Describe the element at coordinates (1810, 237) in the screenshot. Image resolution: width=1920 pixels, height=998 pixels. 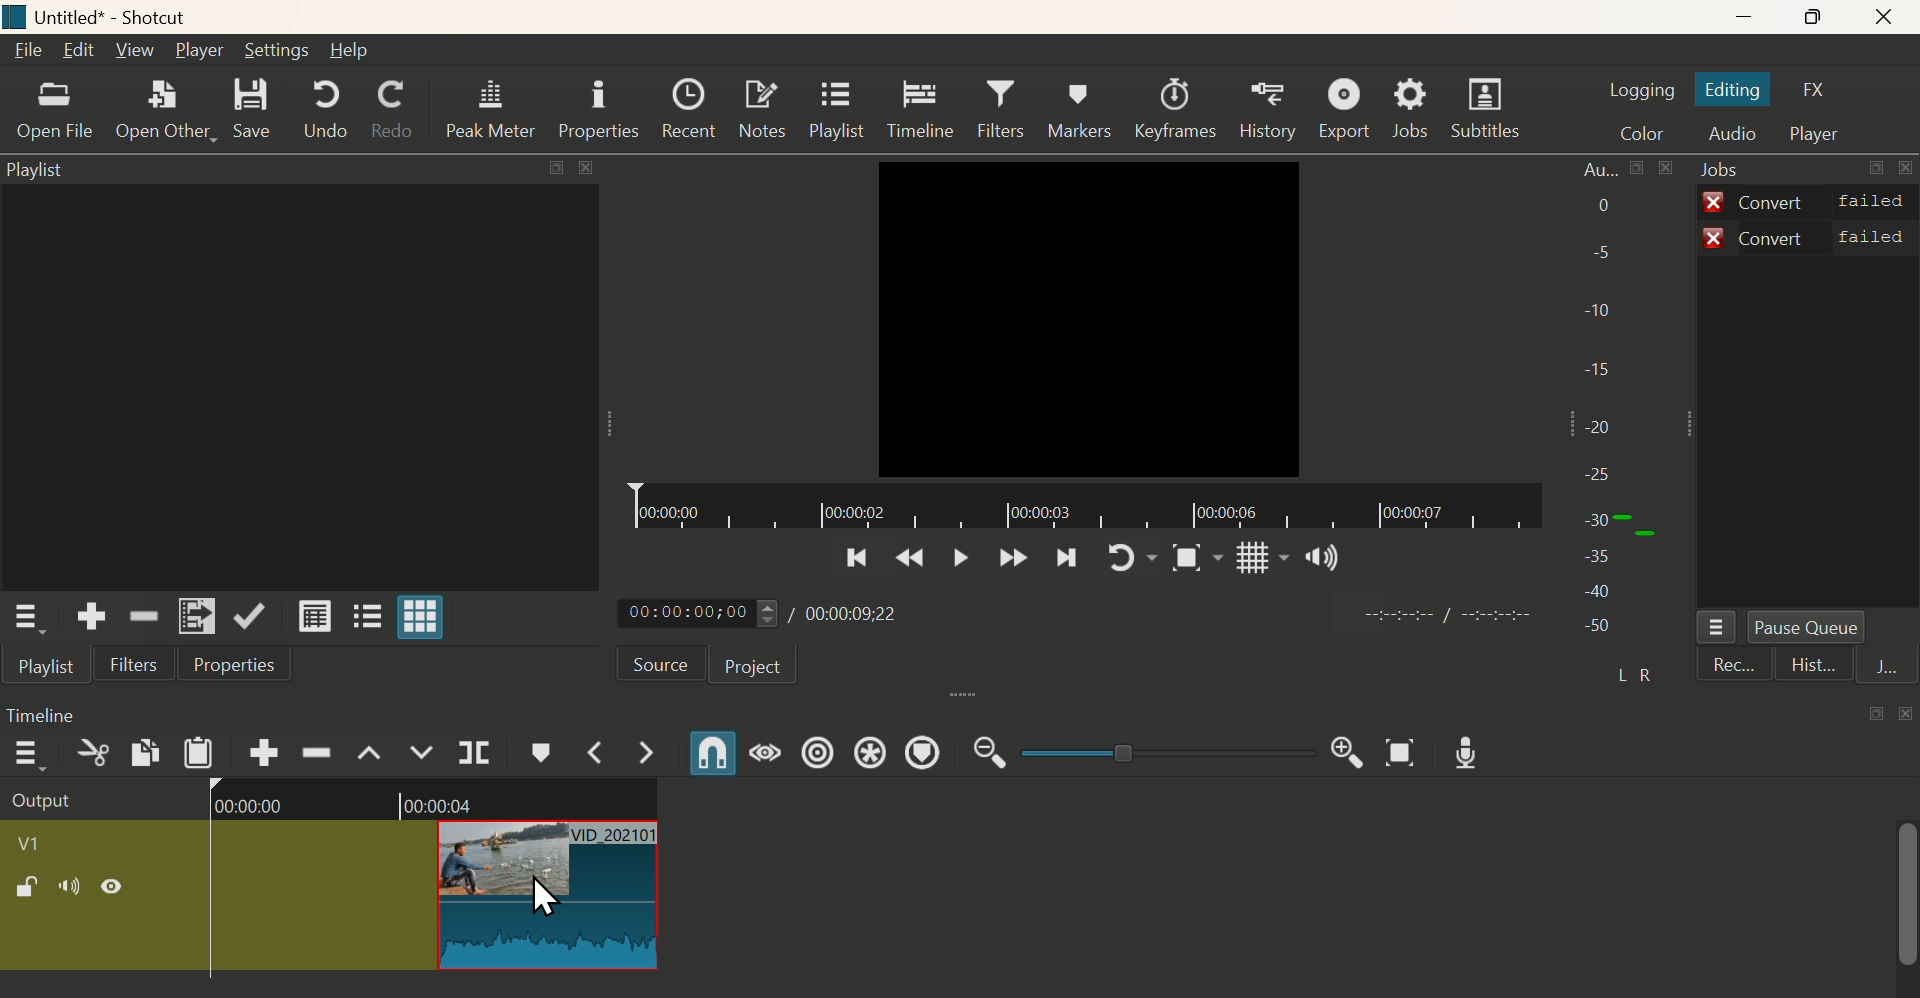
I see `Convert` at that location.